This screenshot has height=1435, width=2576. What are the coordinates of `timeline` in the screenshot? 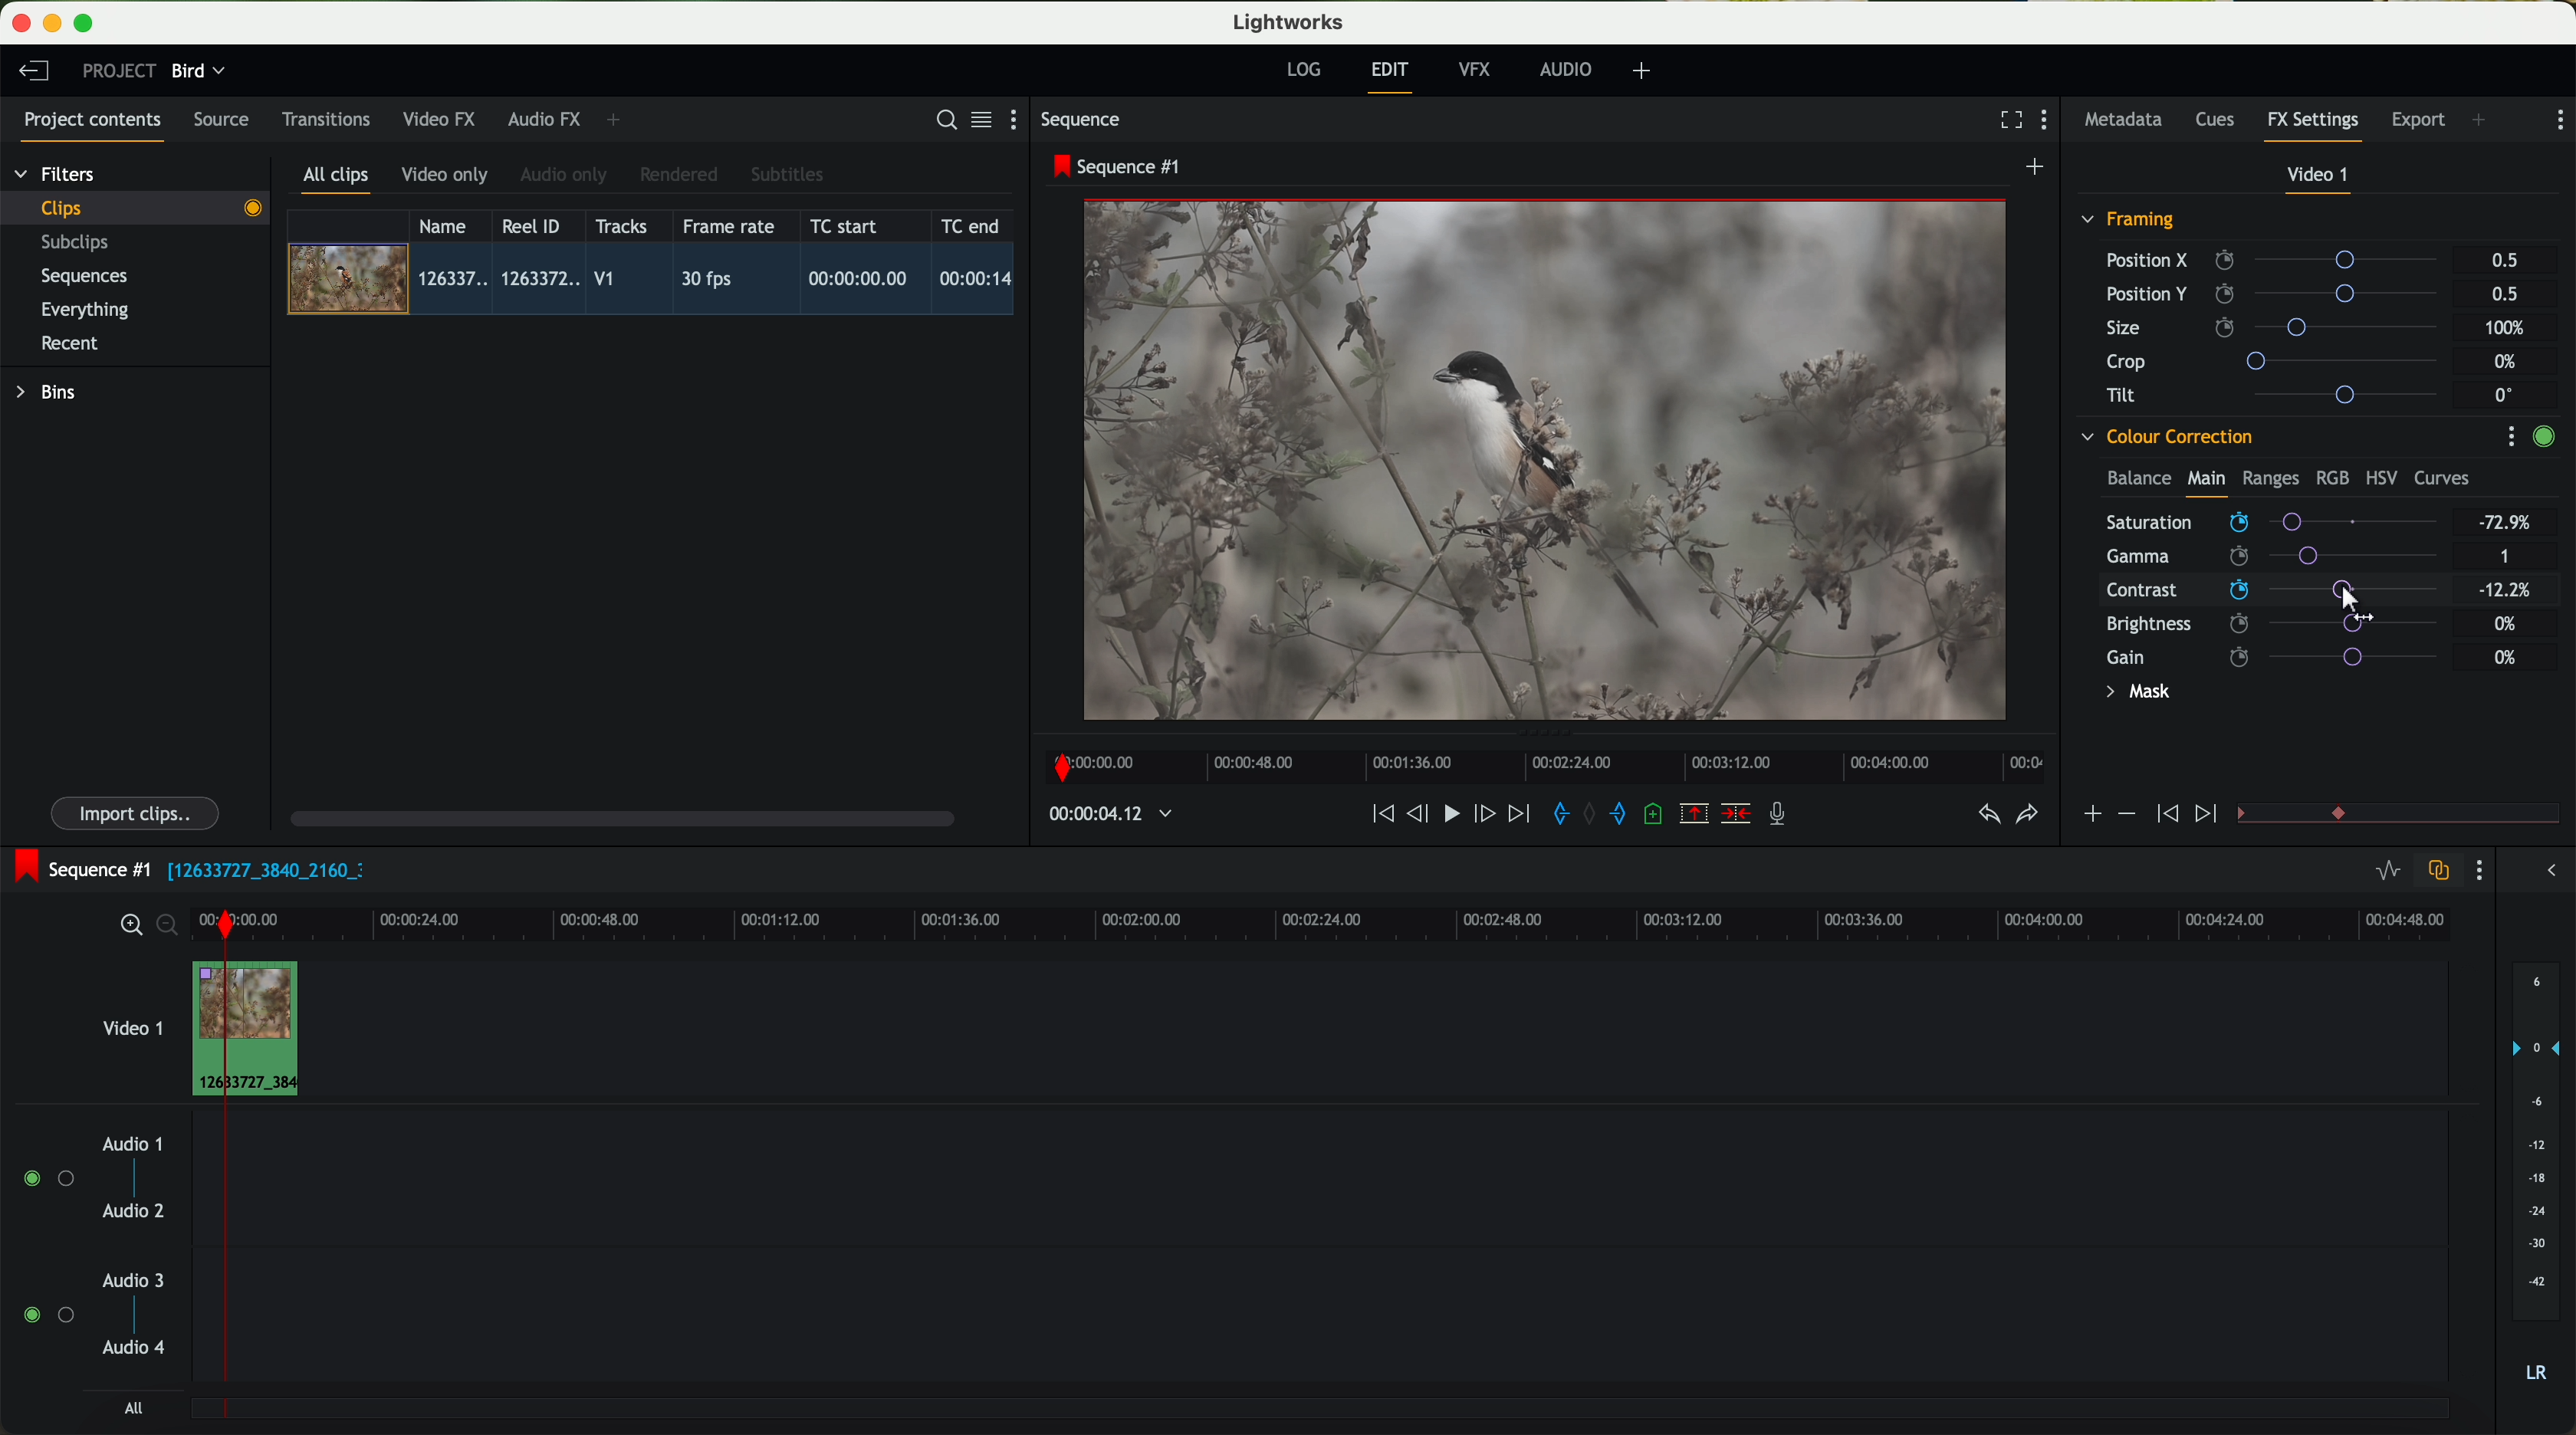 It's located at (1386, 923).